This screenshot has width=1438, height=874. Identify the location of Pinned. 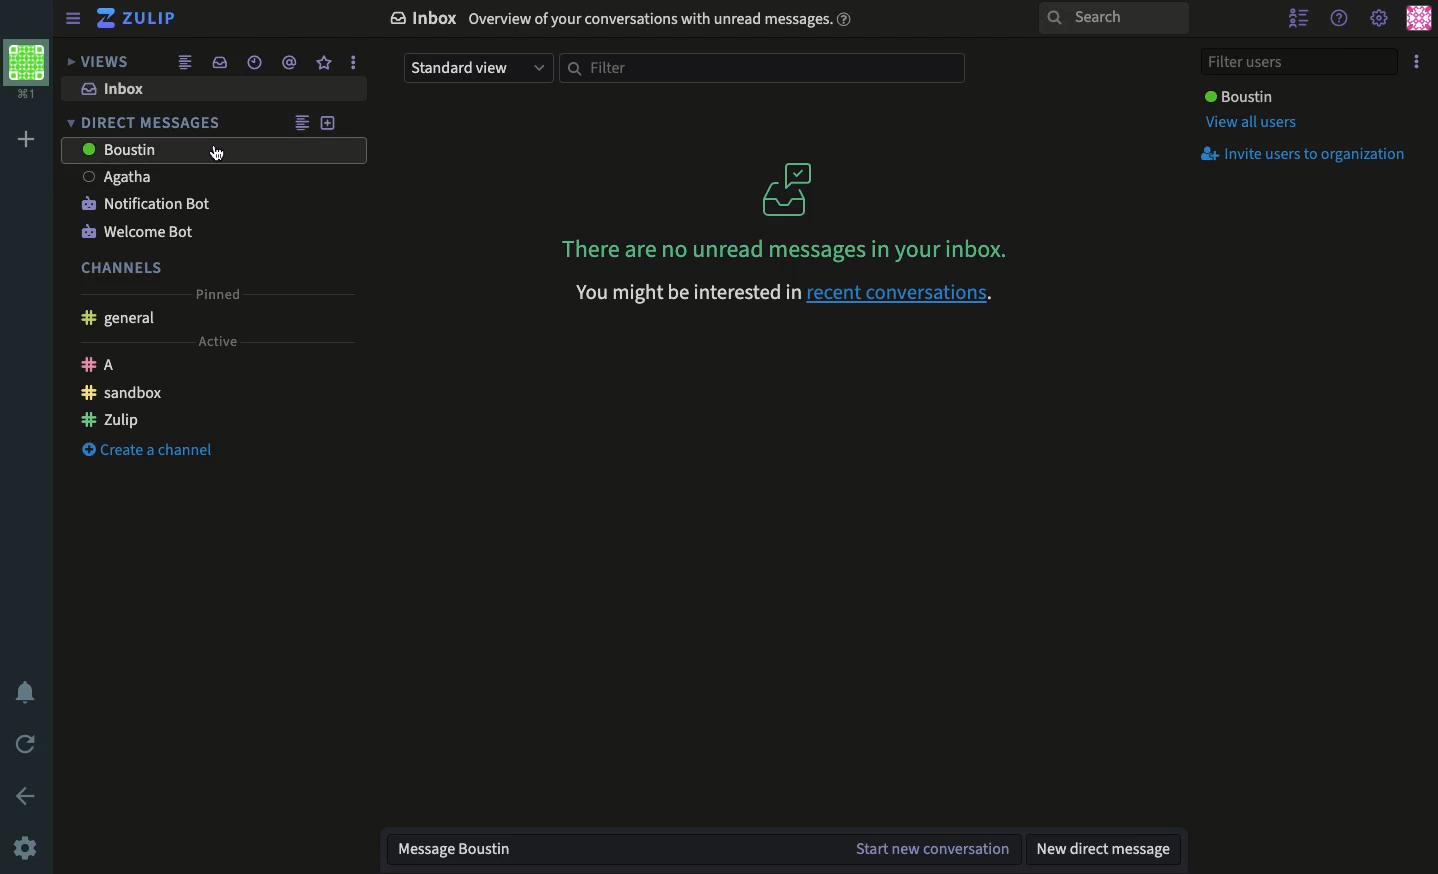
(219, 293).